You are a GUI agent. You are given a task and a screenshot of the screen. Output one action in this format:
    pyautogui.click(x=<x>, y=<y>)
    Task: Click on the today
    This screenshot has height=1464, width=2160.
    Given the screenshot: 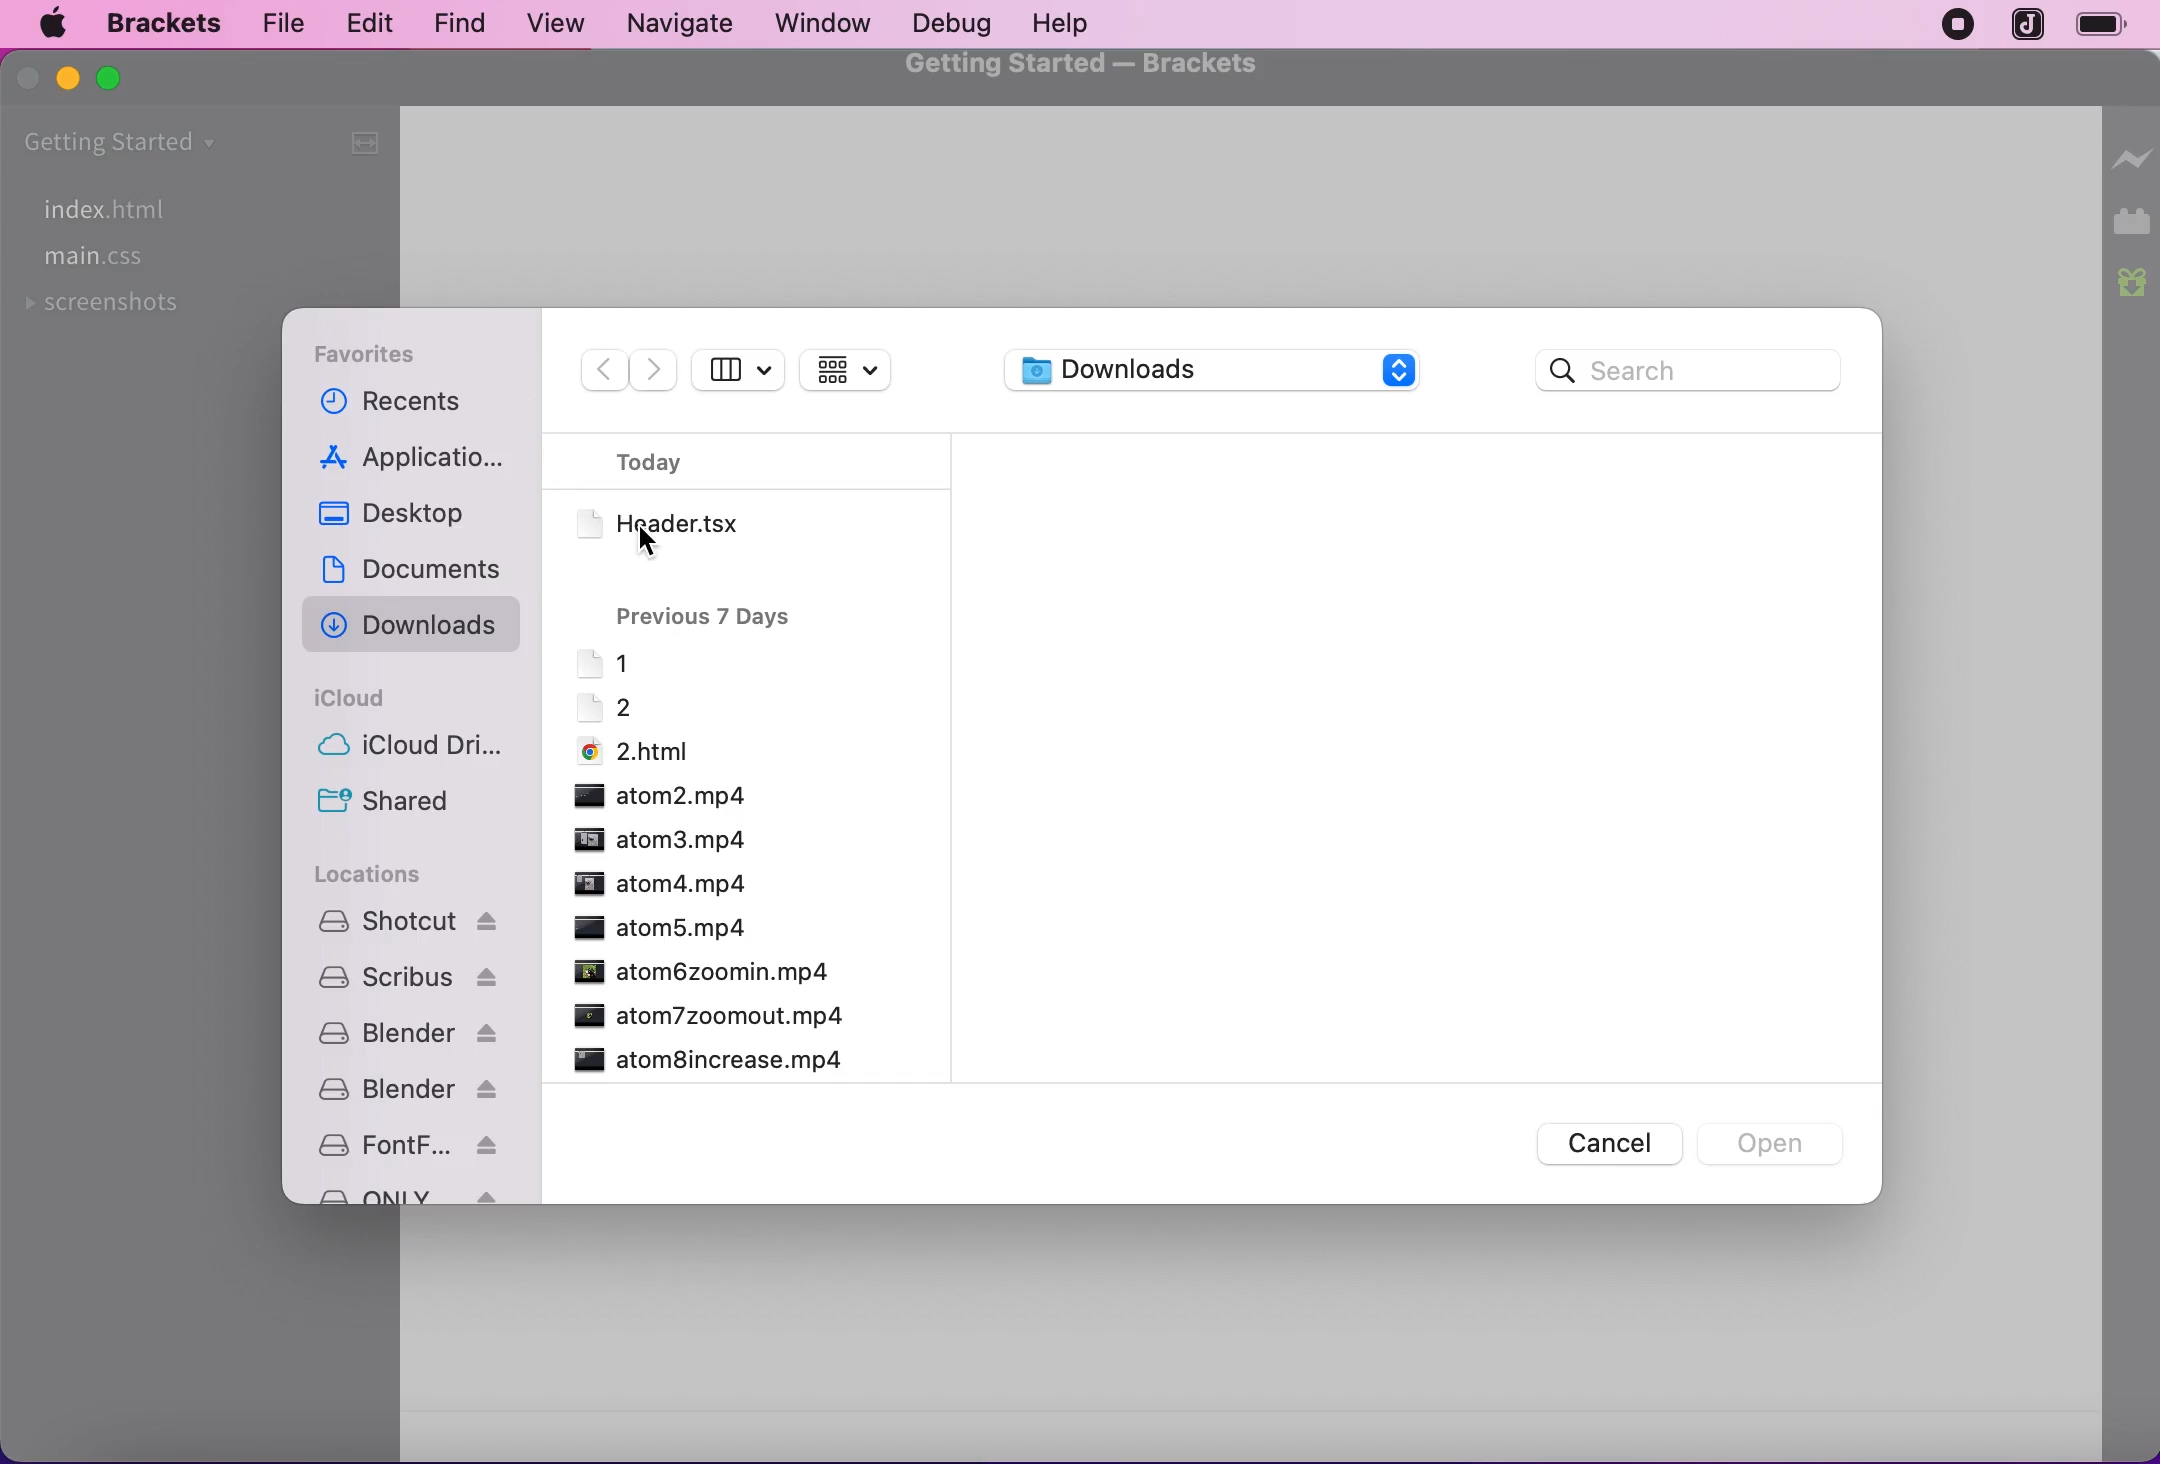 What is the action you would take?
    pyautogui.click(x=672, y=462)
    